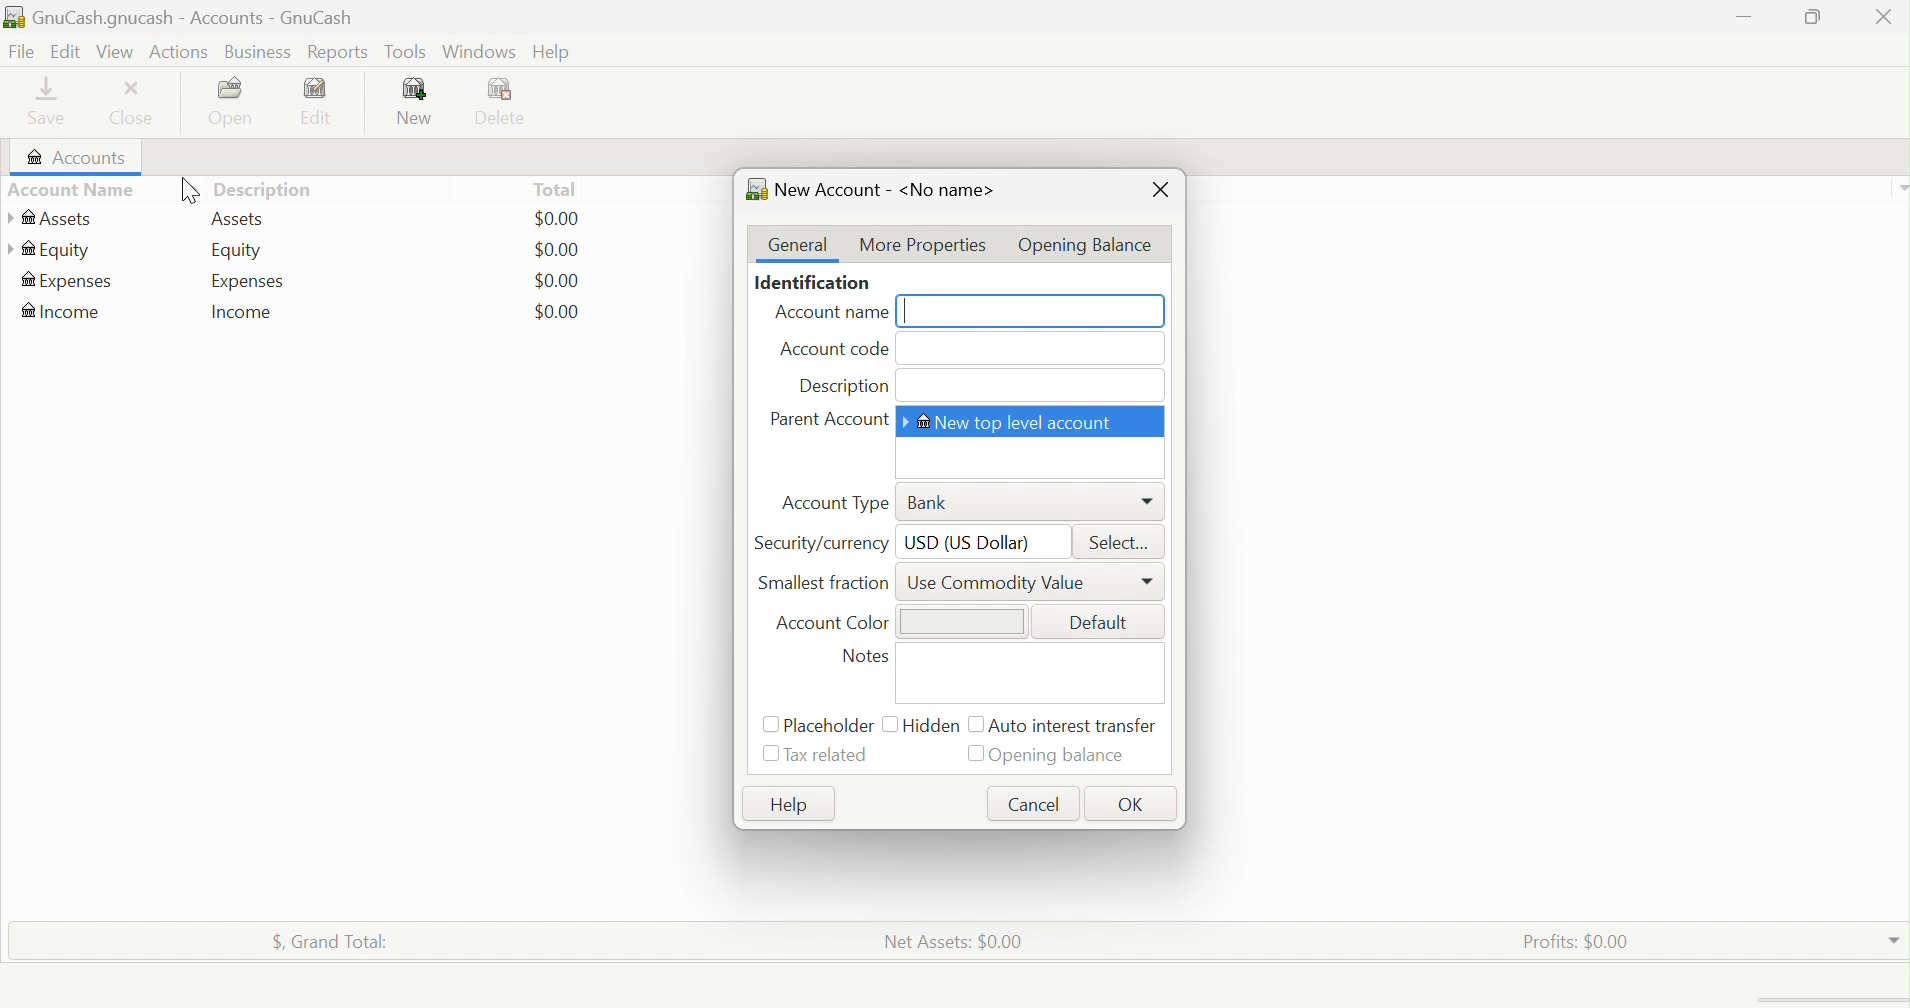  I want to click on $0.00, so click(557, 311).